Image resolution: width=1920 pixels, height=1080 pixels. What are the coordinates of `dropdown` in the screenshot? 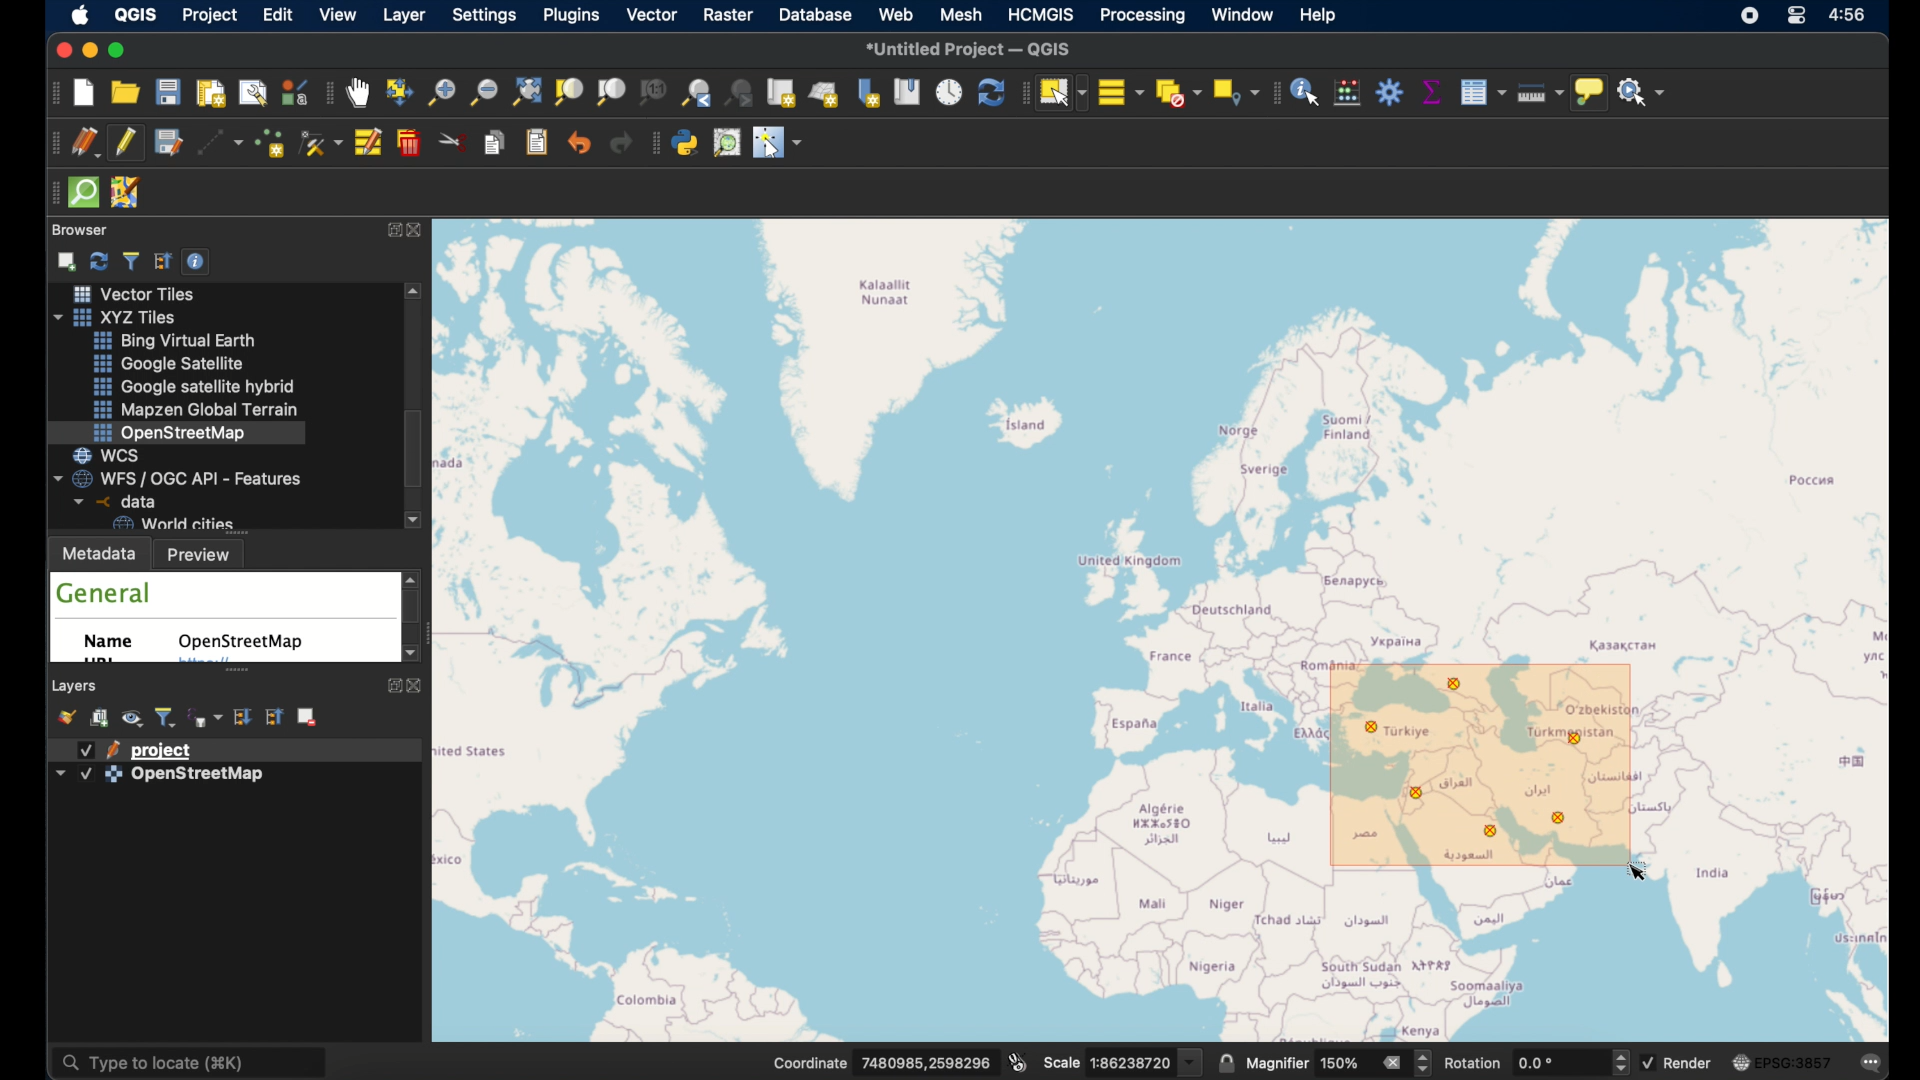 It's located at (1191, 1062).